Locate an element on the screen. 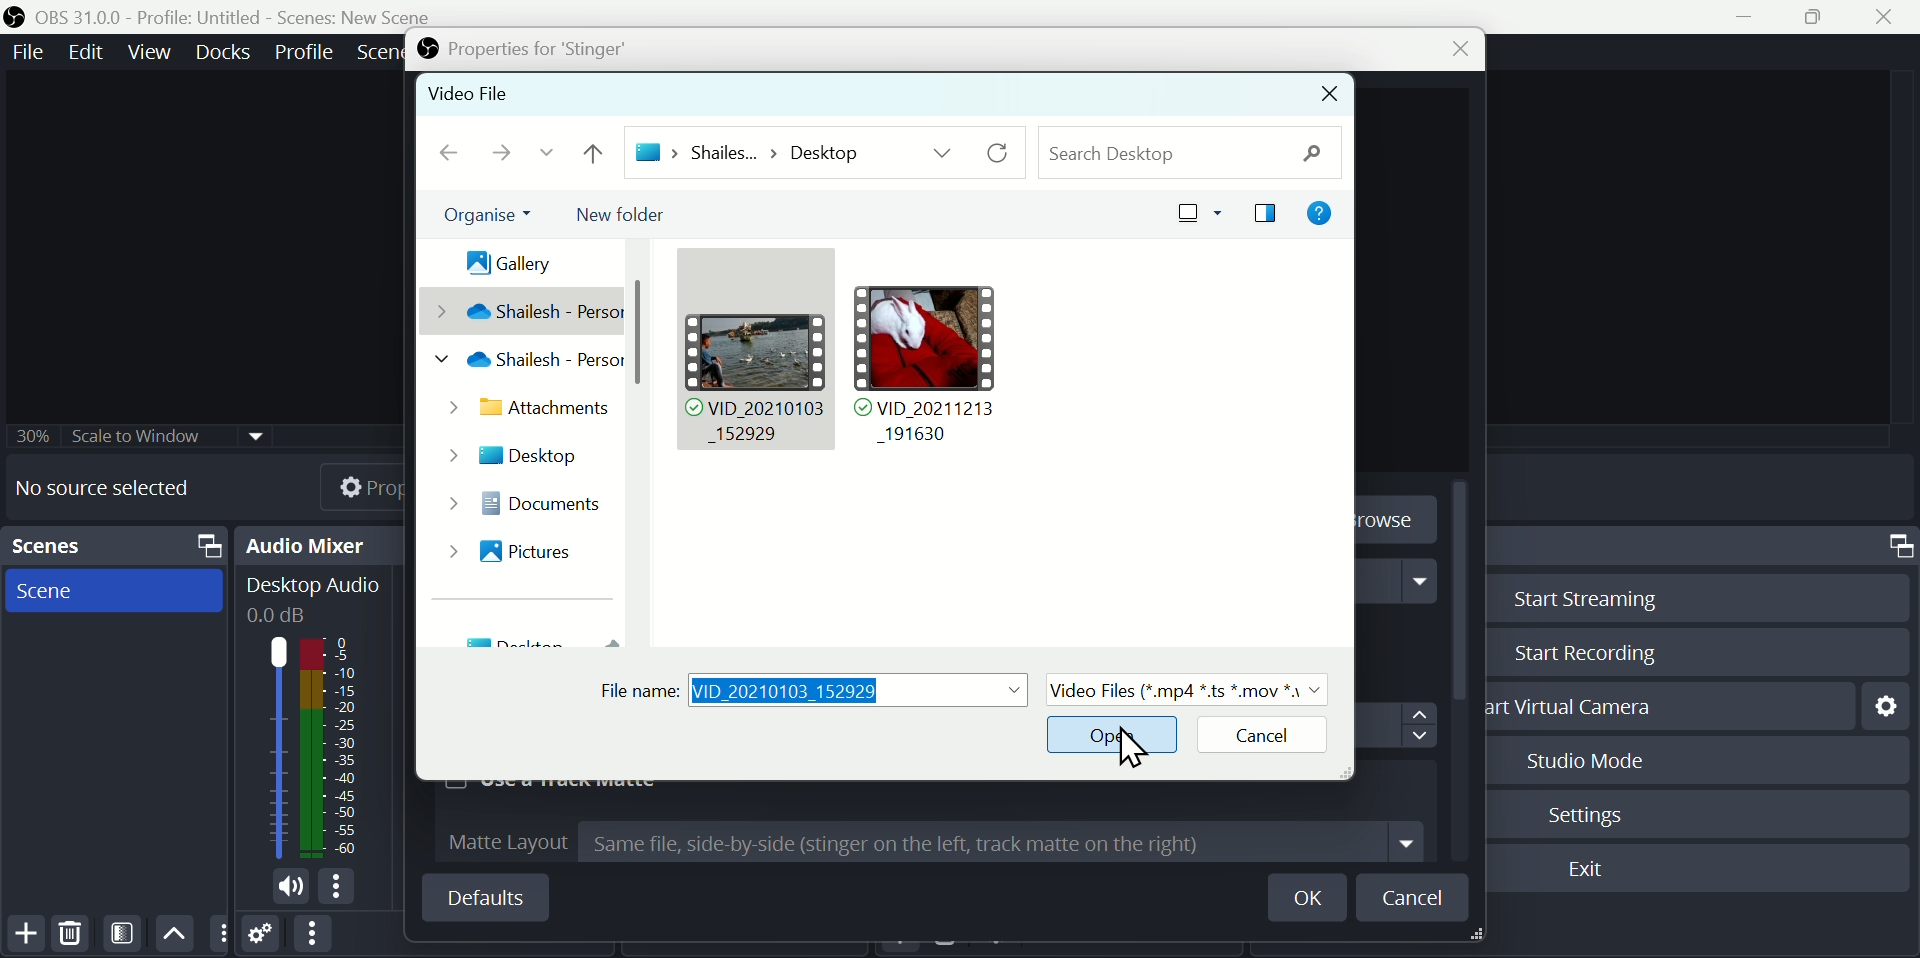 The height and width of the screenshot is (958, 1920). Start virtual camera is located at coordinates (1581, 706).